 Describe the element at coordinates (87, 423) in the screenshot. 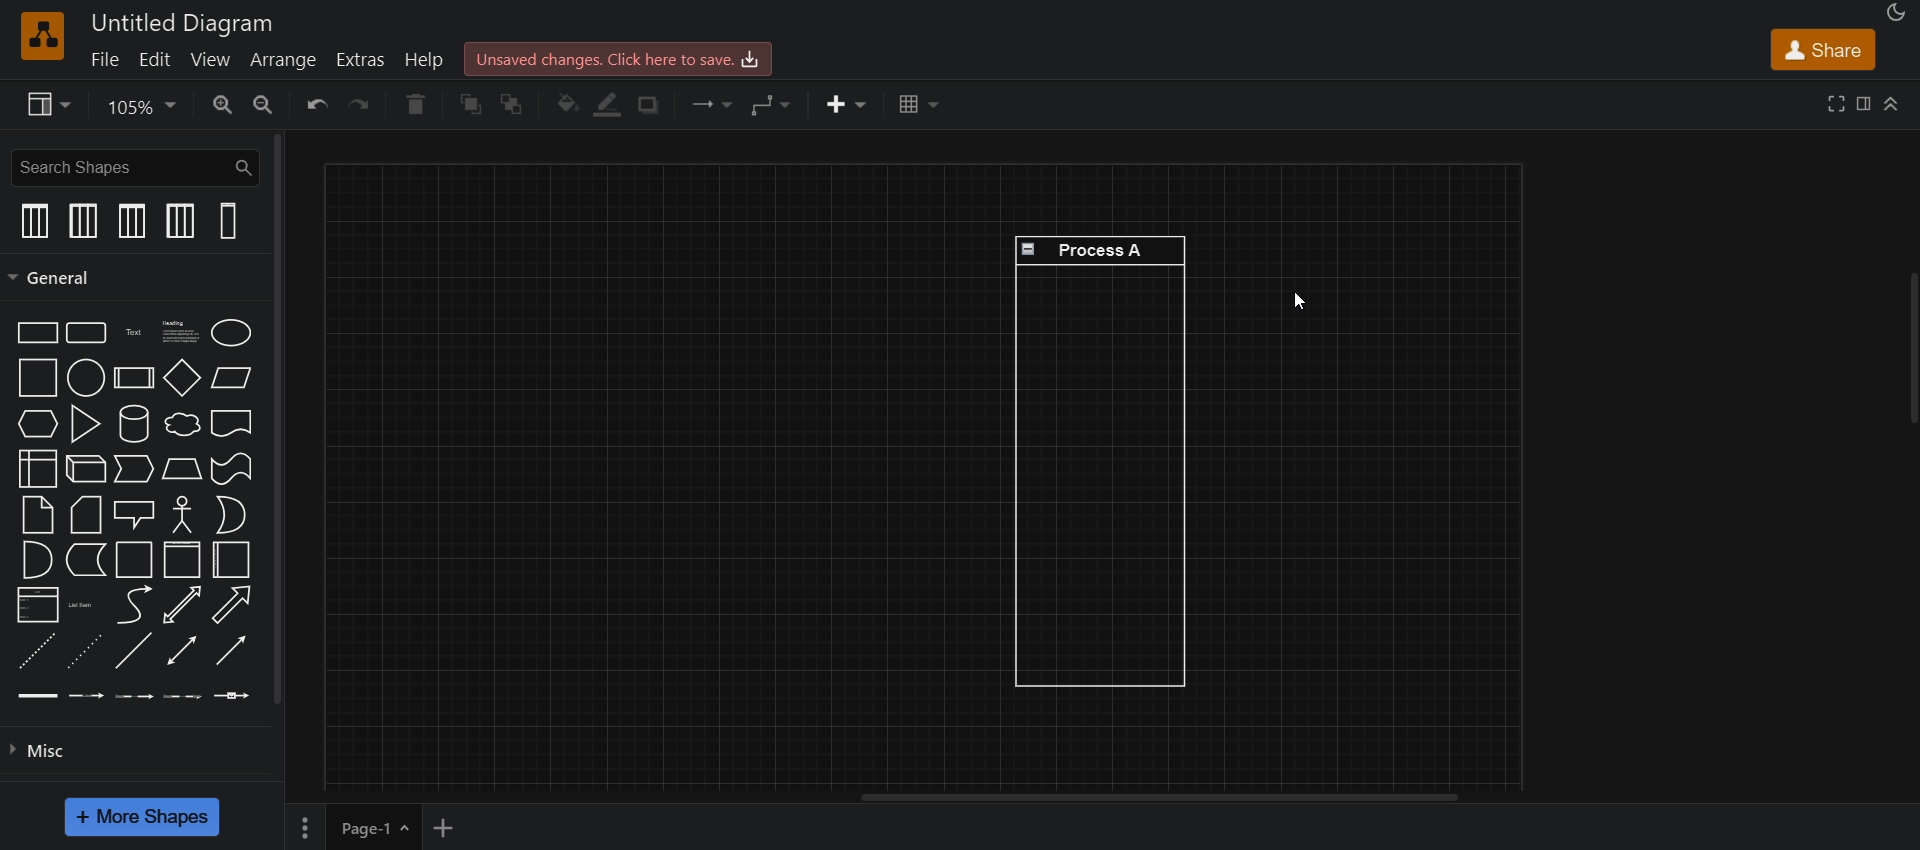

I see `trinagle` at that location.